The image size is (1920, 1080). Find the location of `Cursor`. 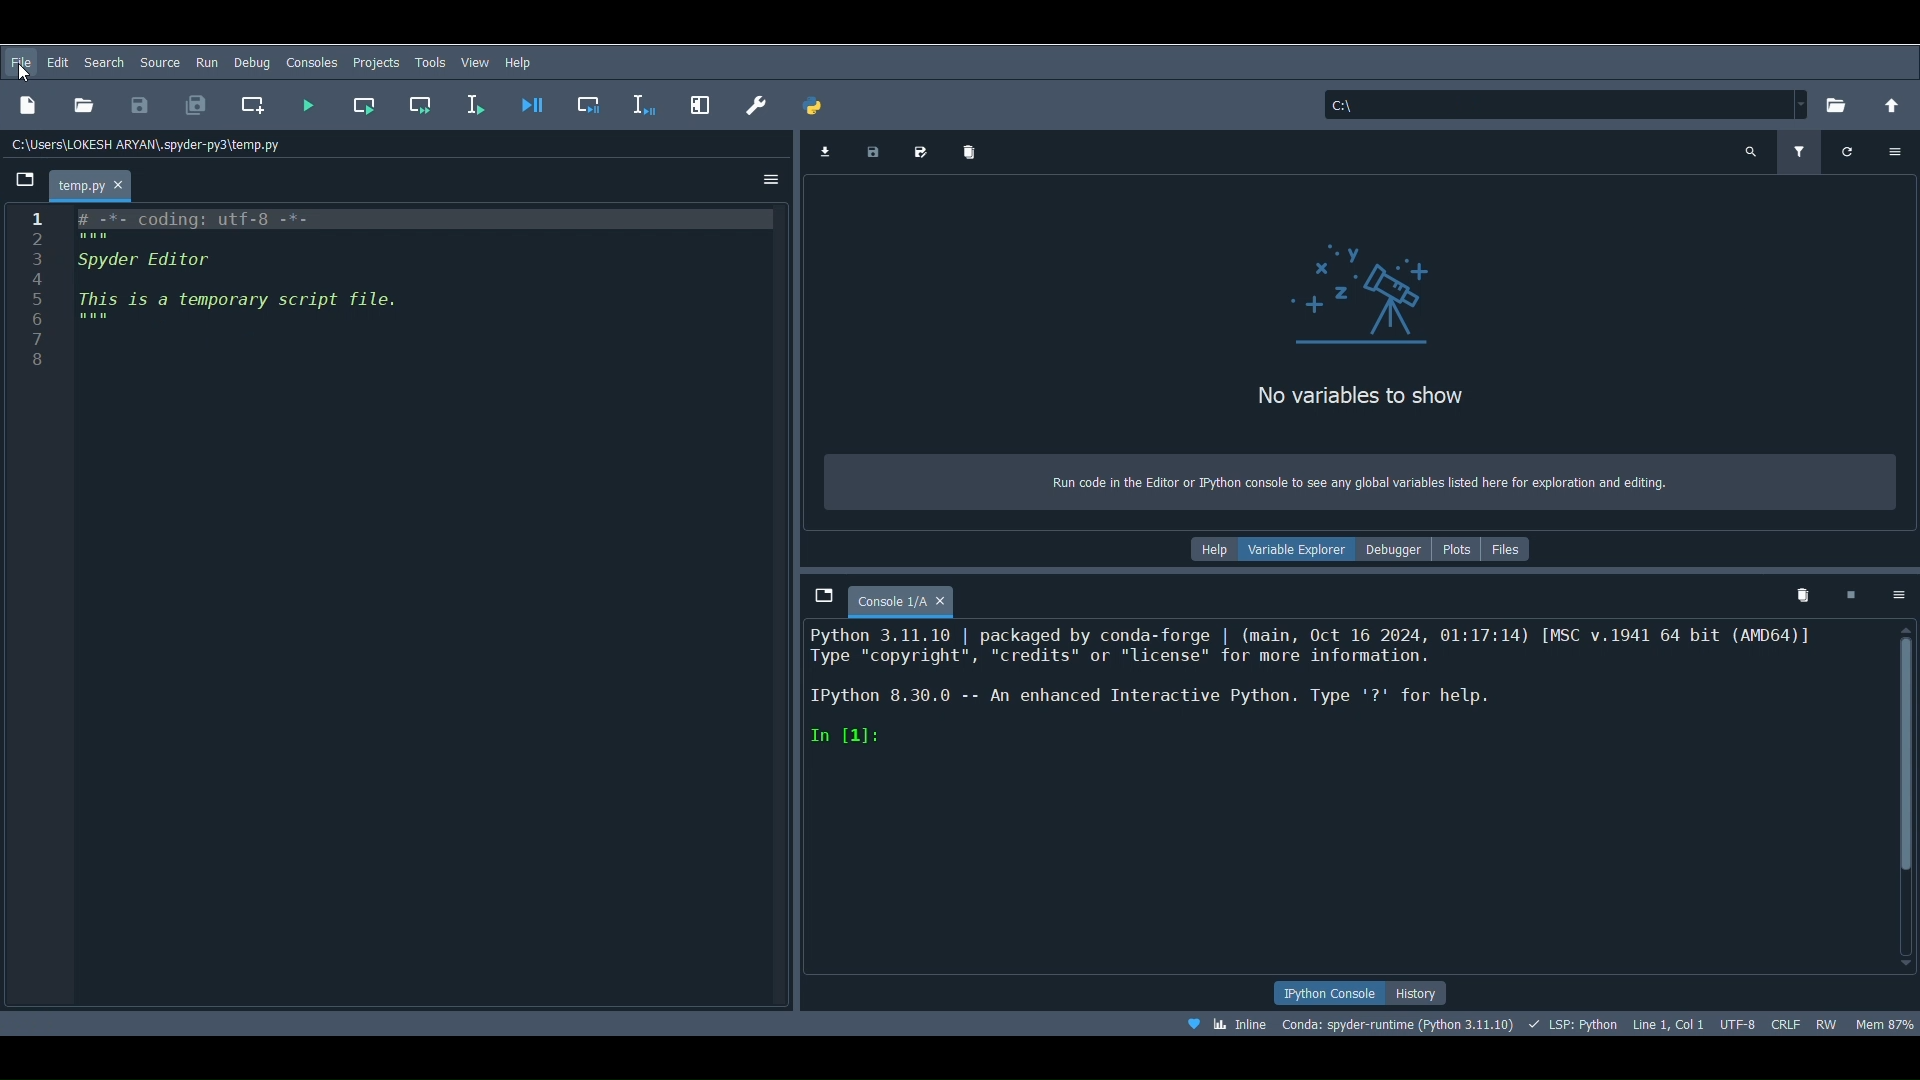

Cursor is located at coordinates (25, 74).